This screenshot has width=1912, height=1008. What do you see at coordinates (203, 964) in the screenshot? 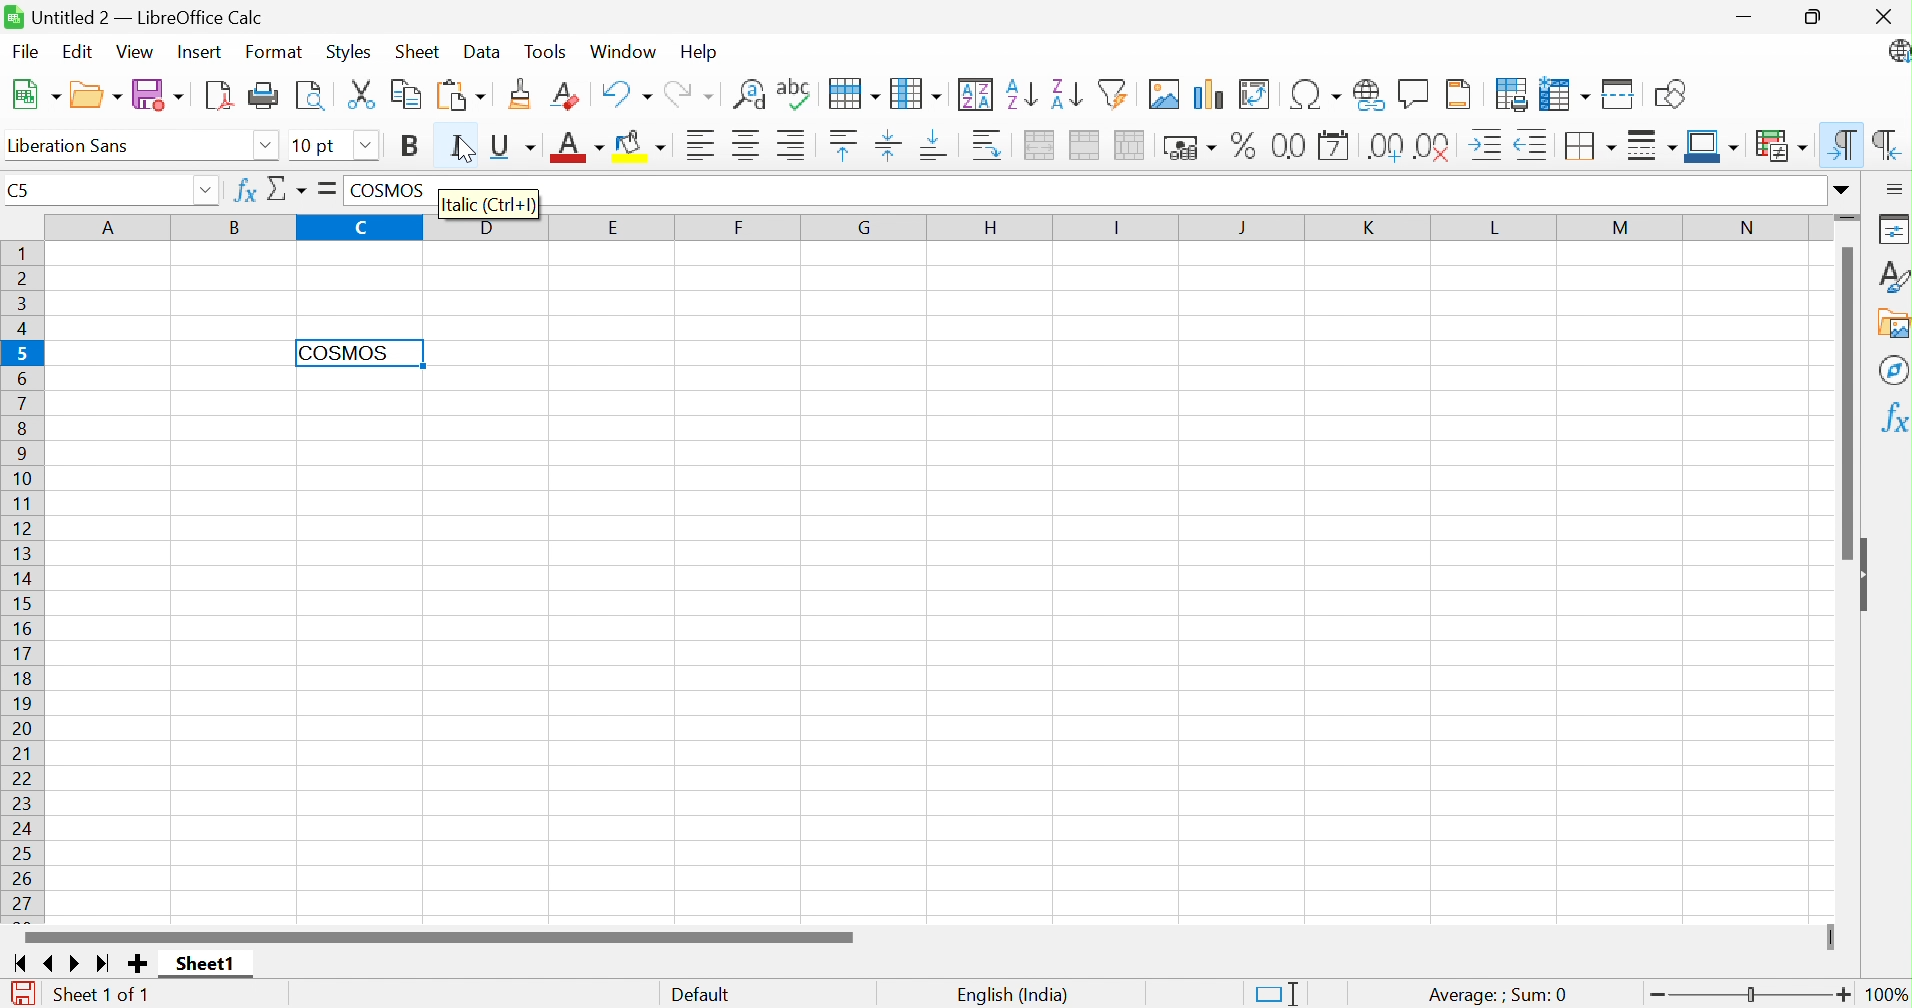
I see `Sheet1` at bounding box center [203, 964].